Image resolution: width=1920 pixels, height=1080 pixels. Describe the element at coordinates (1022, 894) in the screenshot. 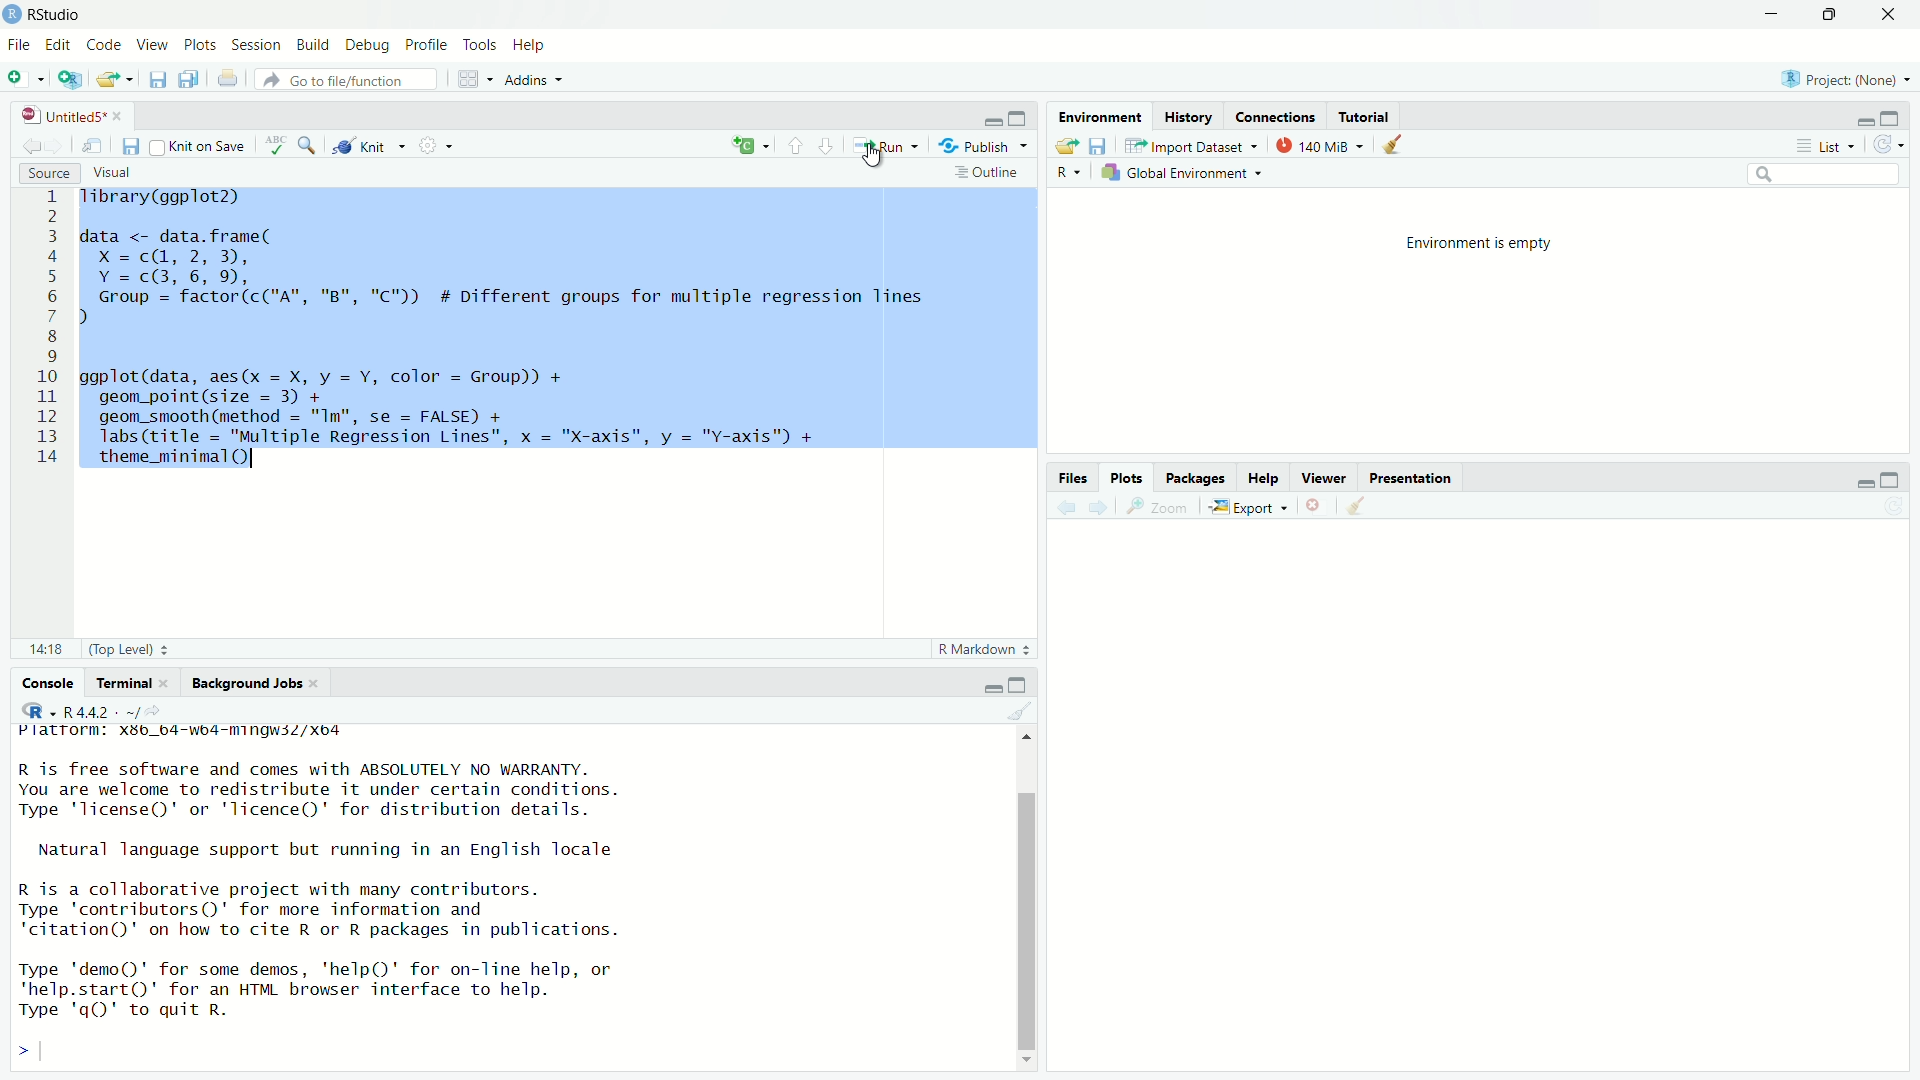

I see `scroll bar` at that location.